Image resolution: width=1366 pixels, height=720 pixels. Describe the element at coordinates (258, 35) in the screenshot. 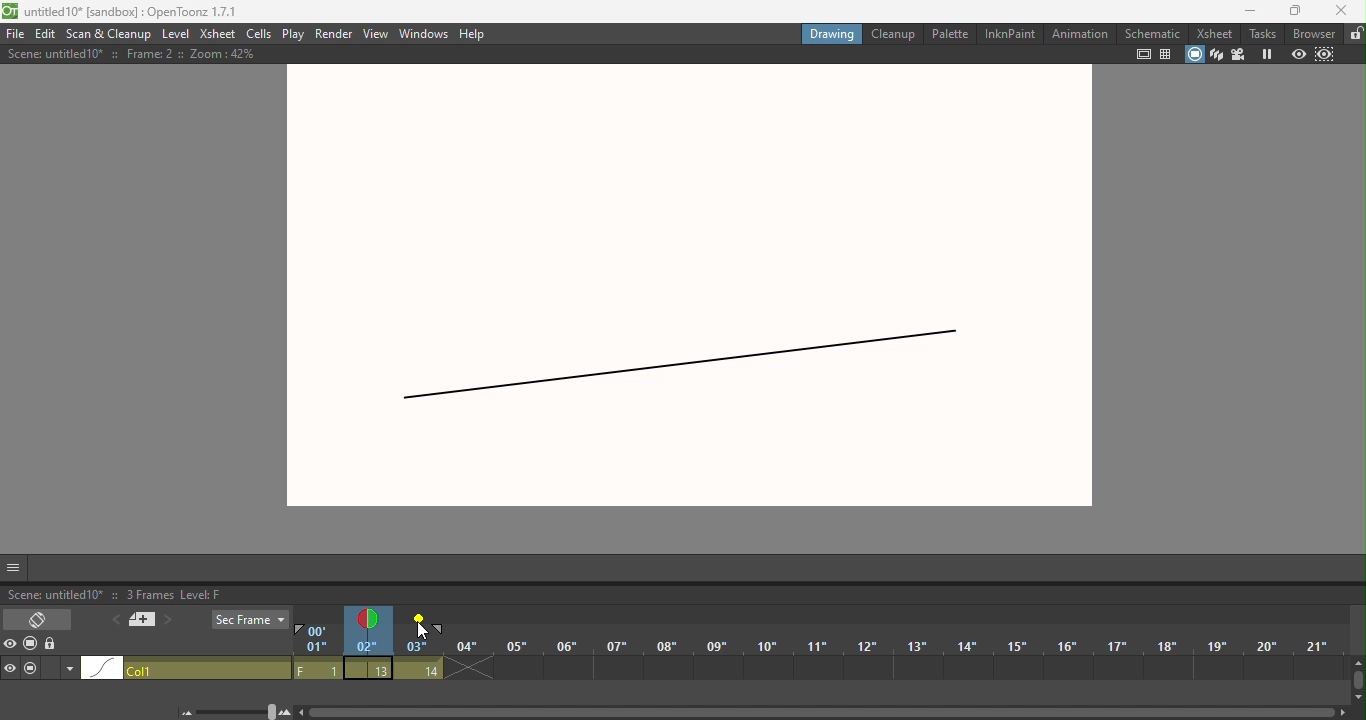

I see `Cells` at that location.